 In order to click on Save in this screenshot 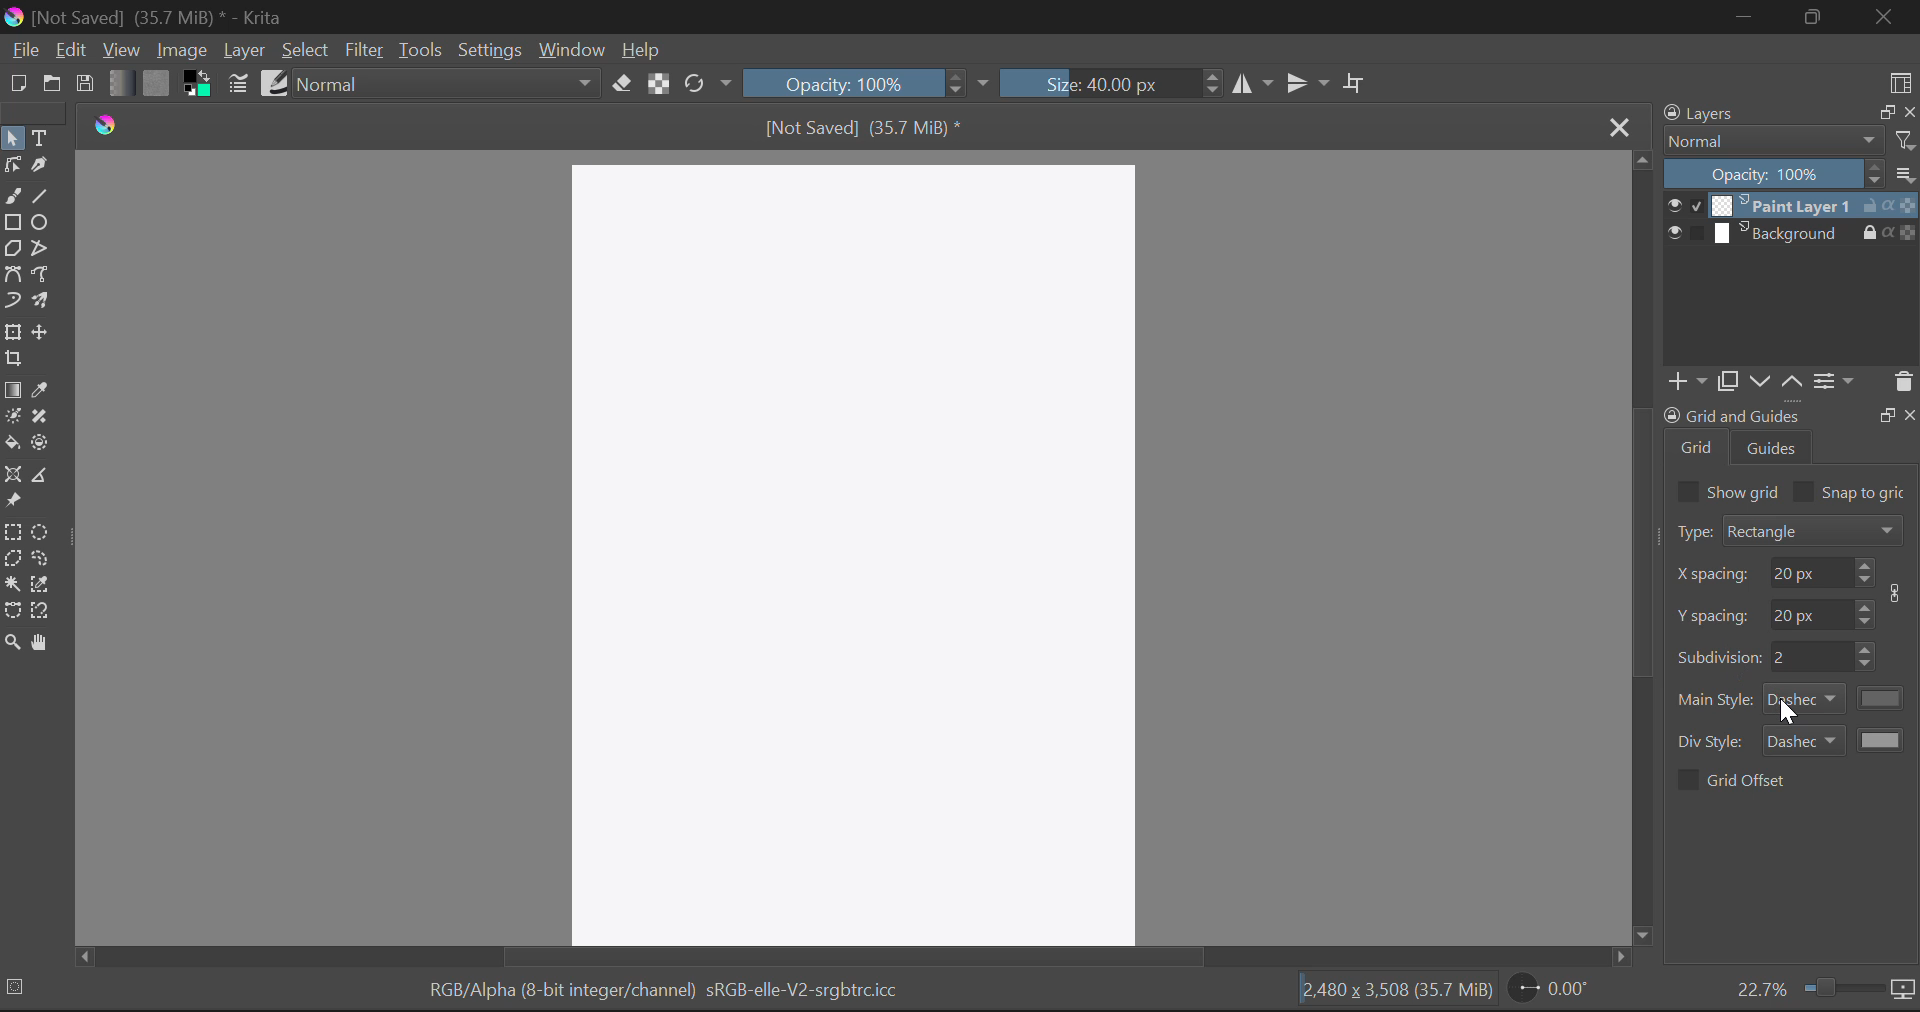, I will do `click(84, 80)`.